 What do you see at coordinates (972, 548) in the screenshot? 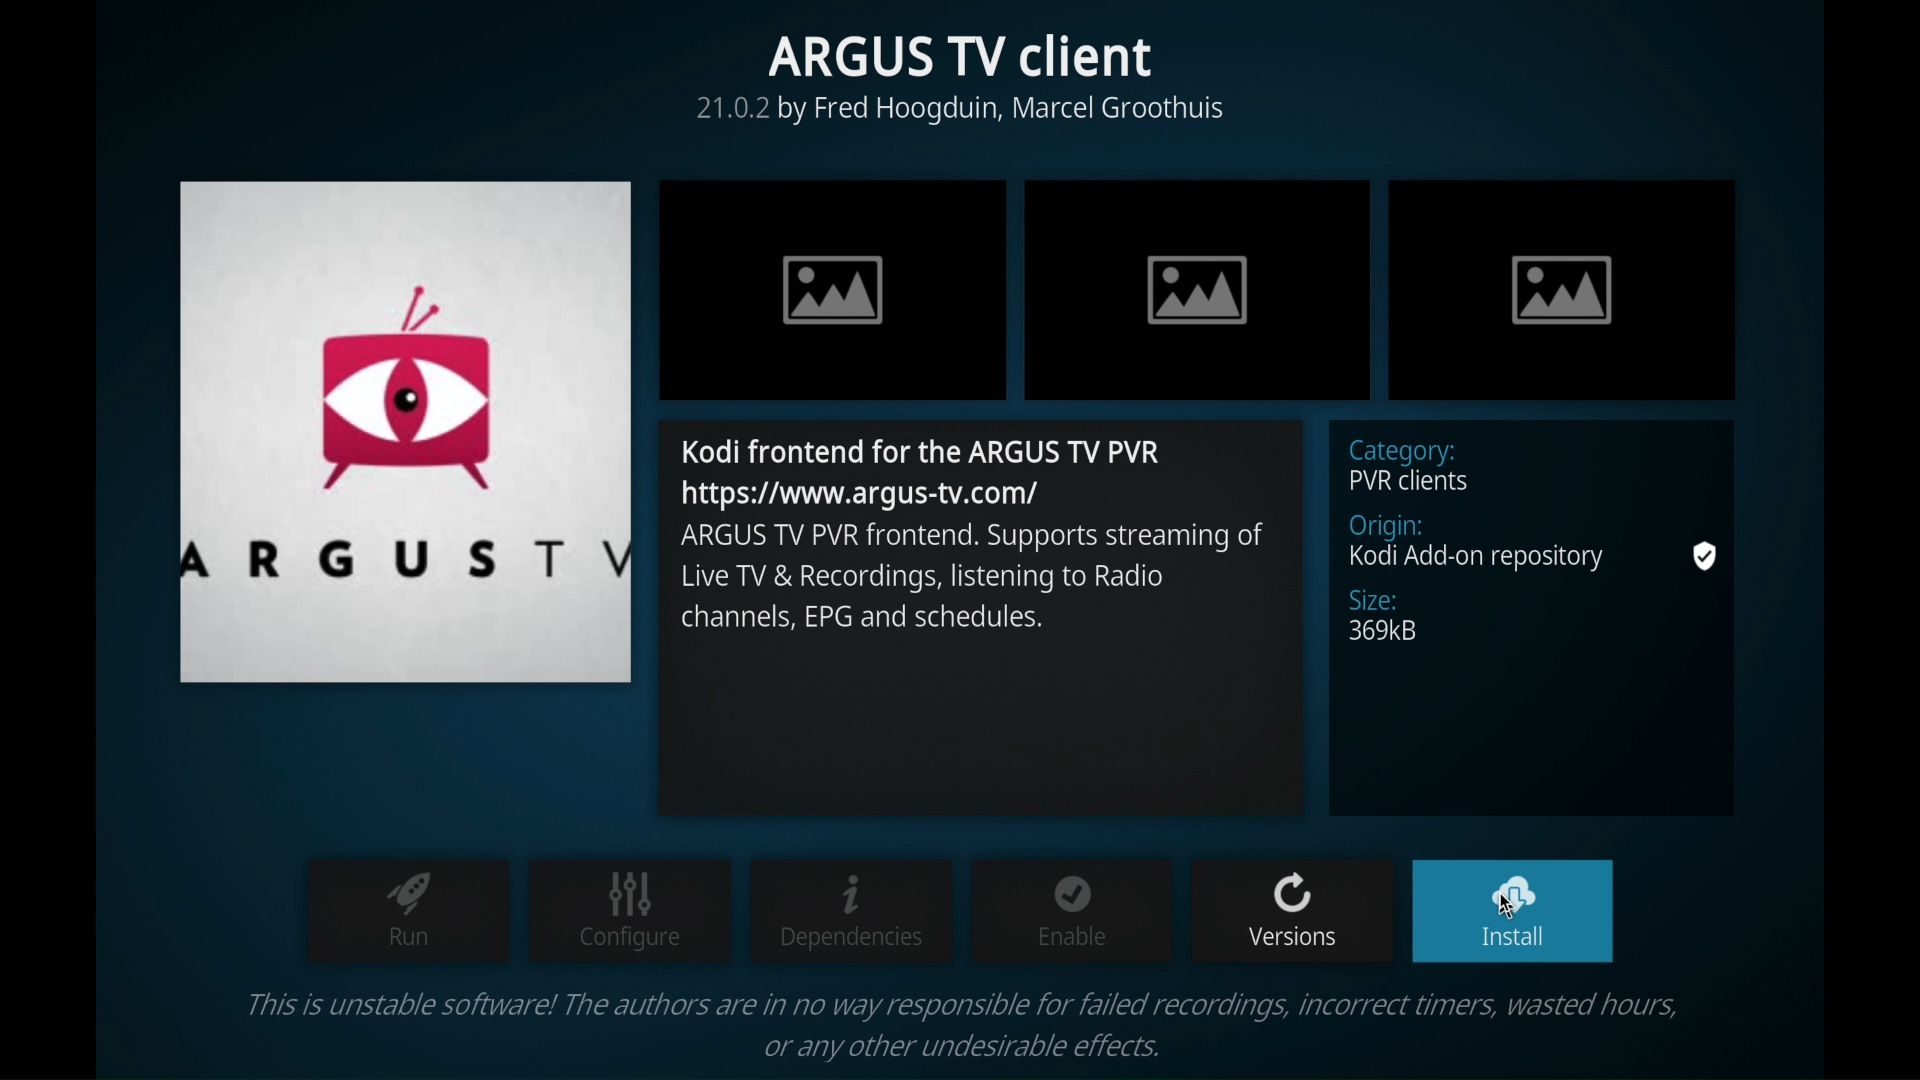
I see `Kodi frontend for the ARGUS TV PVR
https://www.argus-tv.com/

ARGUS TV PVR frontend. Supports streaming of
Live TV & Recordings, listening to Radio
channels, EPG and schedules.` at bounding box center [972, 548].